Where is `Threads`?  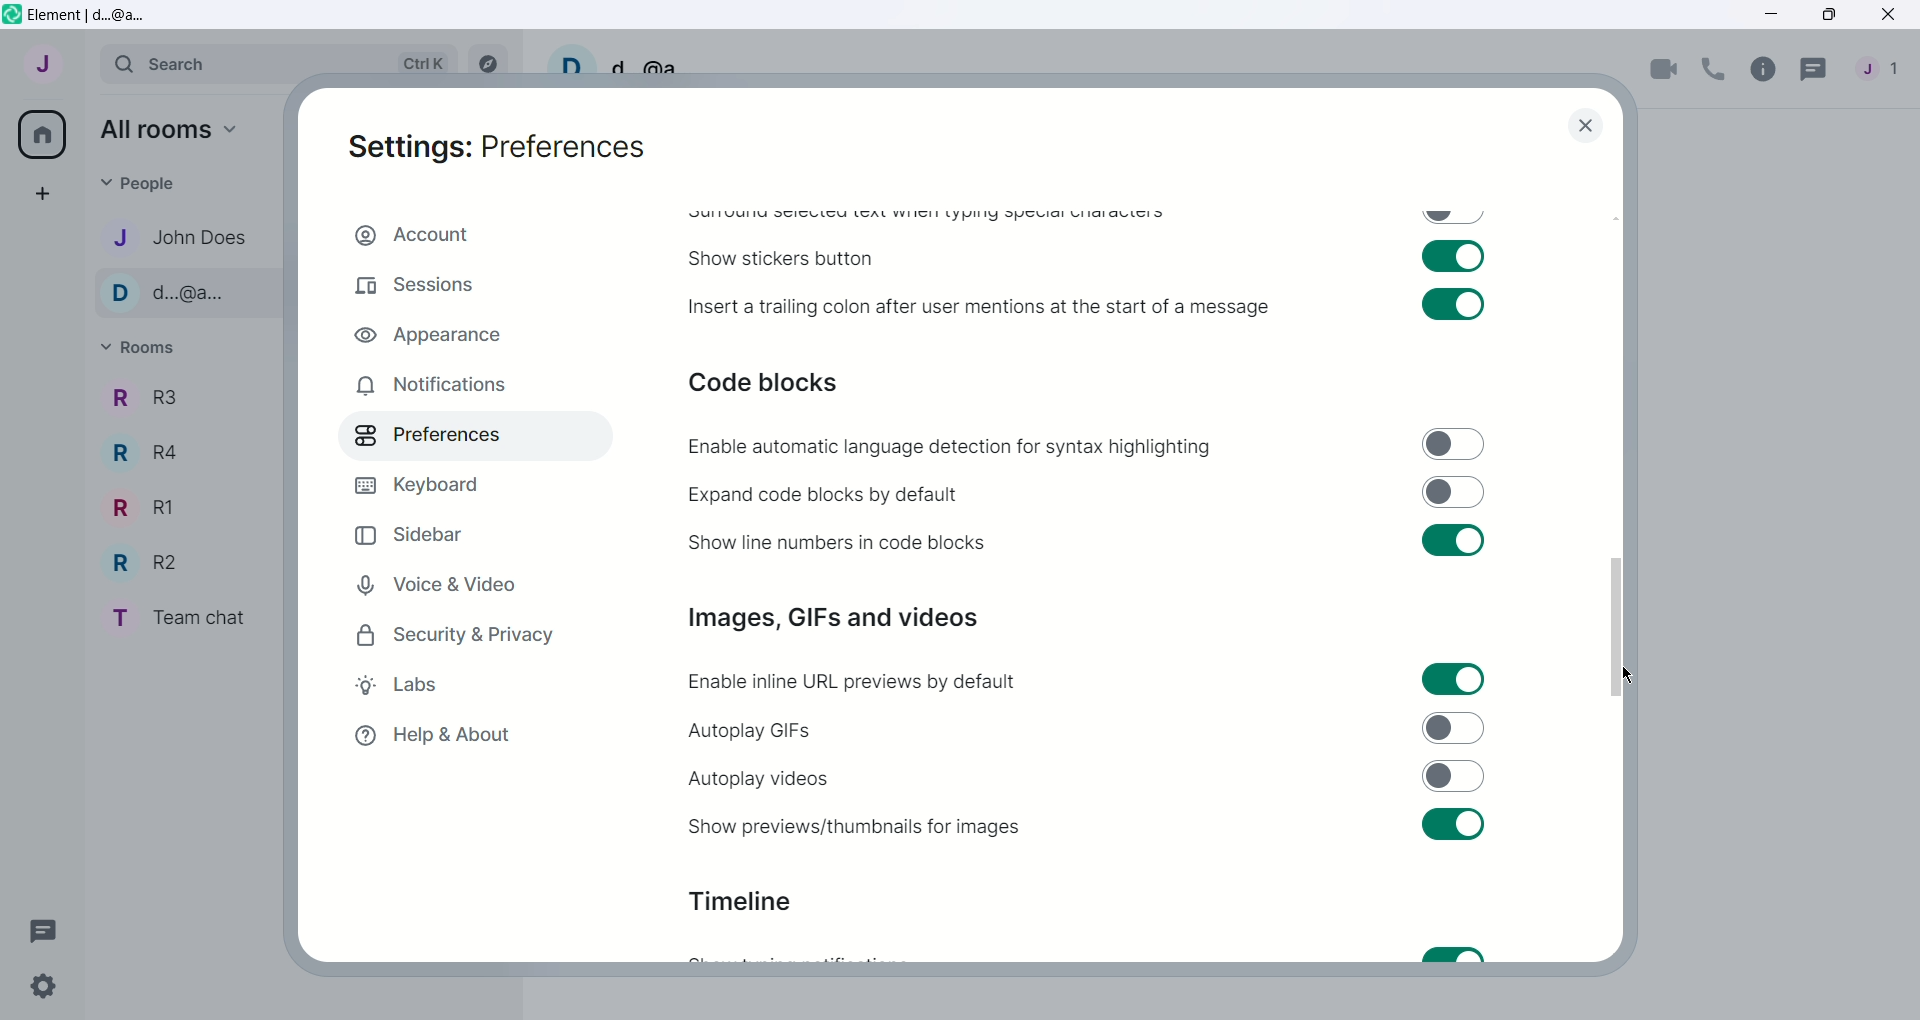
Threads is located at coordinates (1815, 72).